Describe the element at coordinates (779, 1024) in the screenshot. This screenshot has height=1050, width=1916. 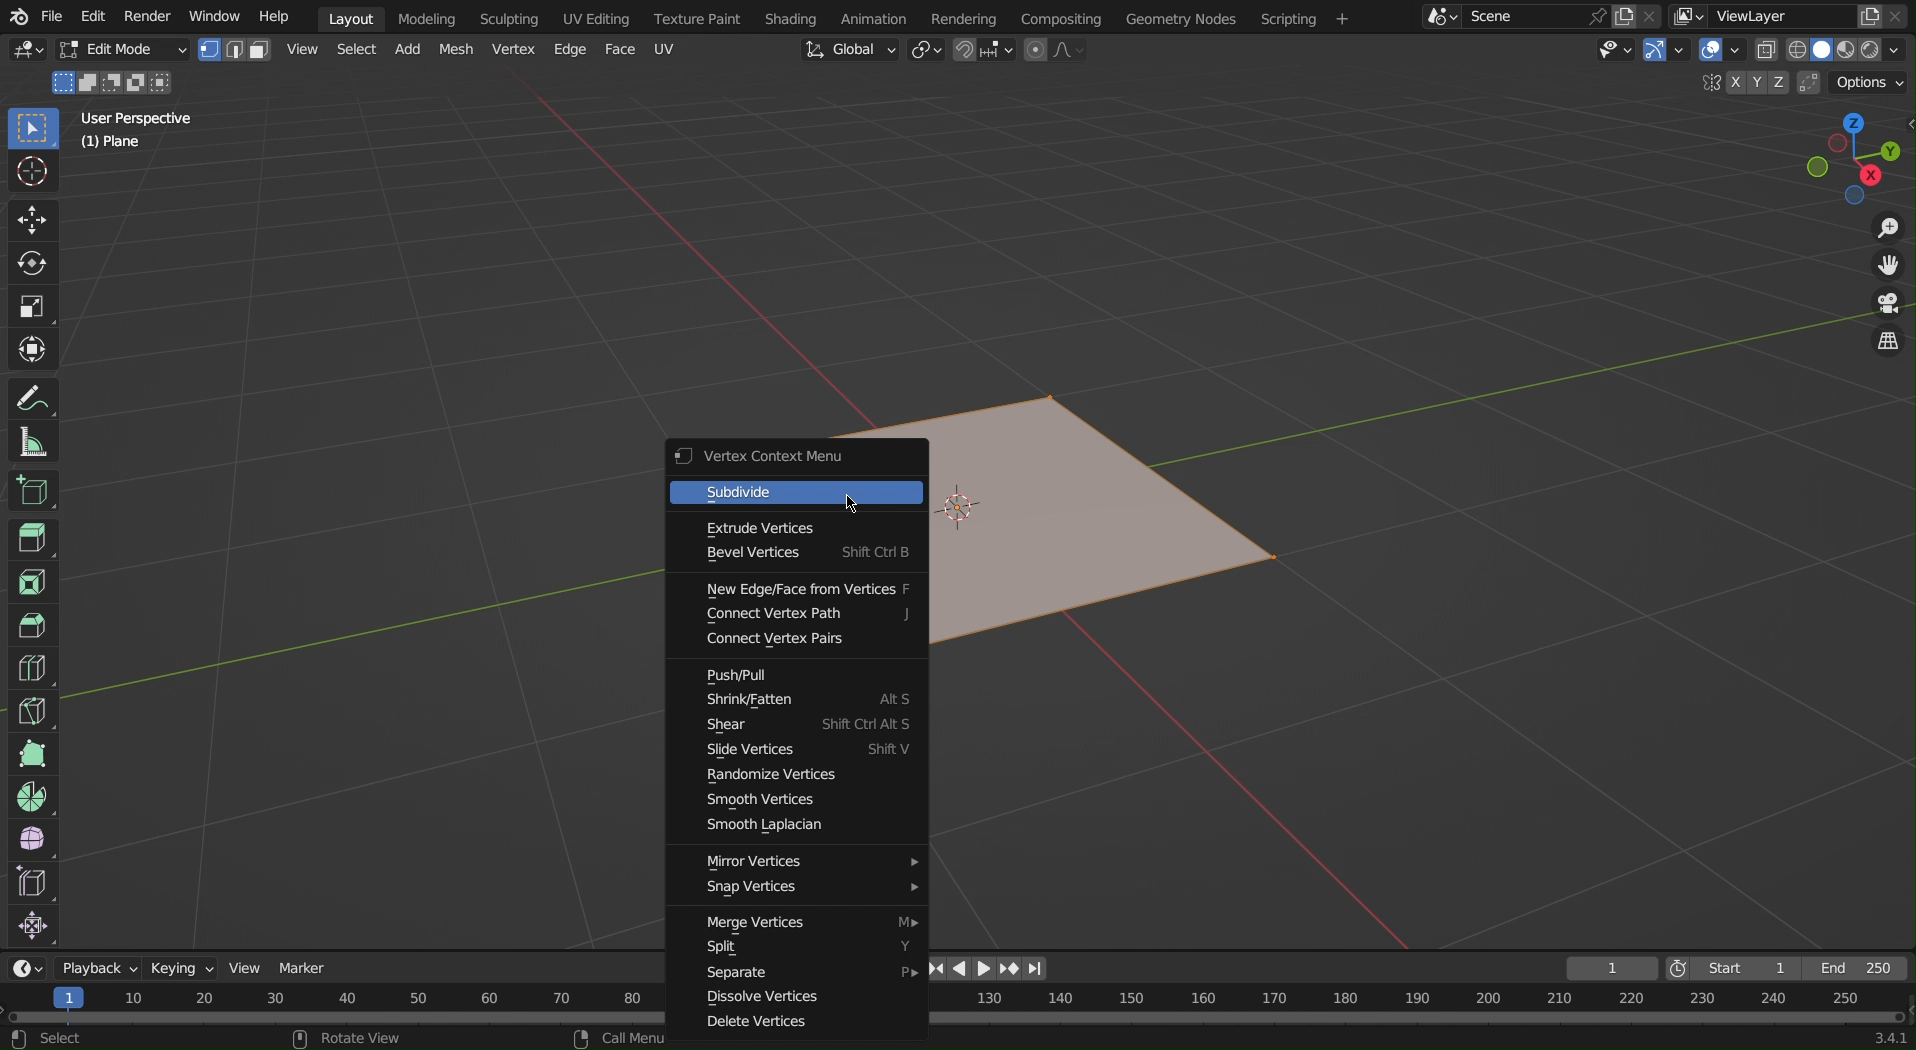
I see `Delete Vertices` at that location.